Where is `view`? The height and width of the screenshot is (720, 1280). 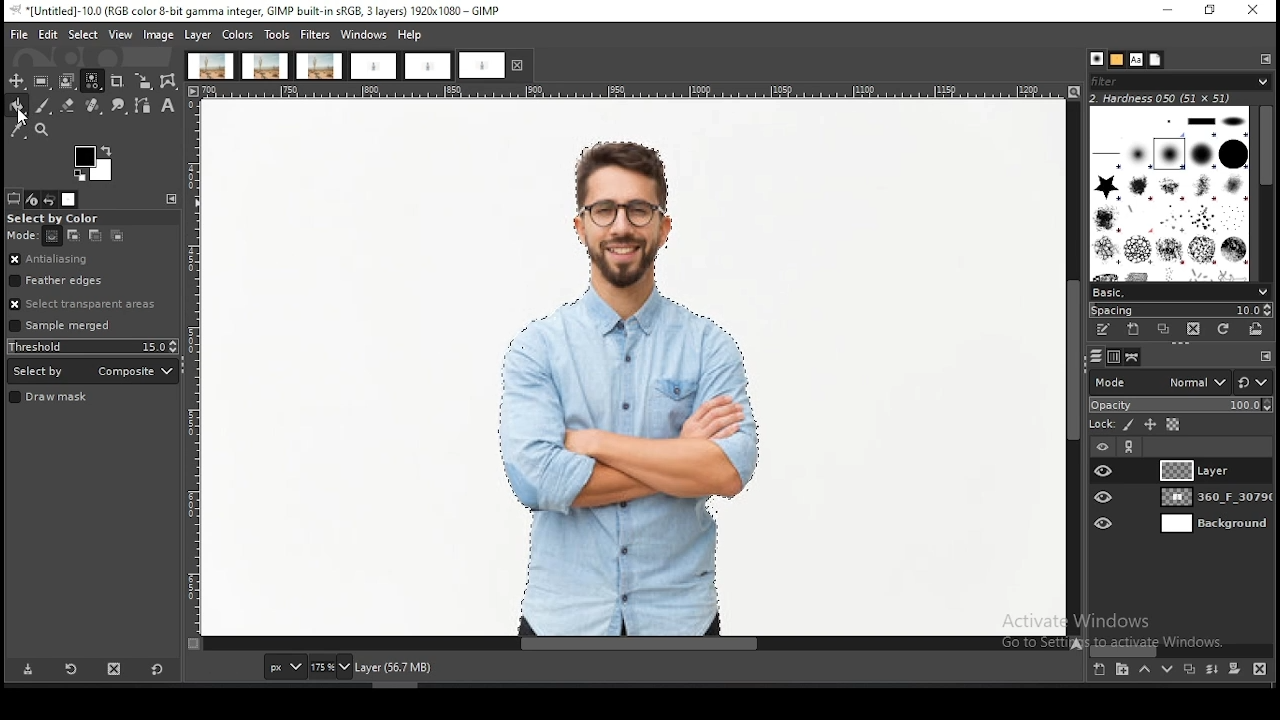 view is located at coordinates (122, 34).